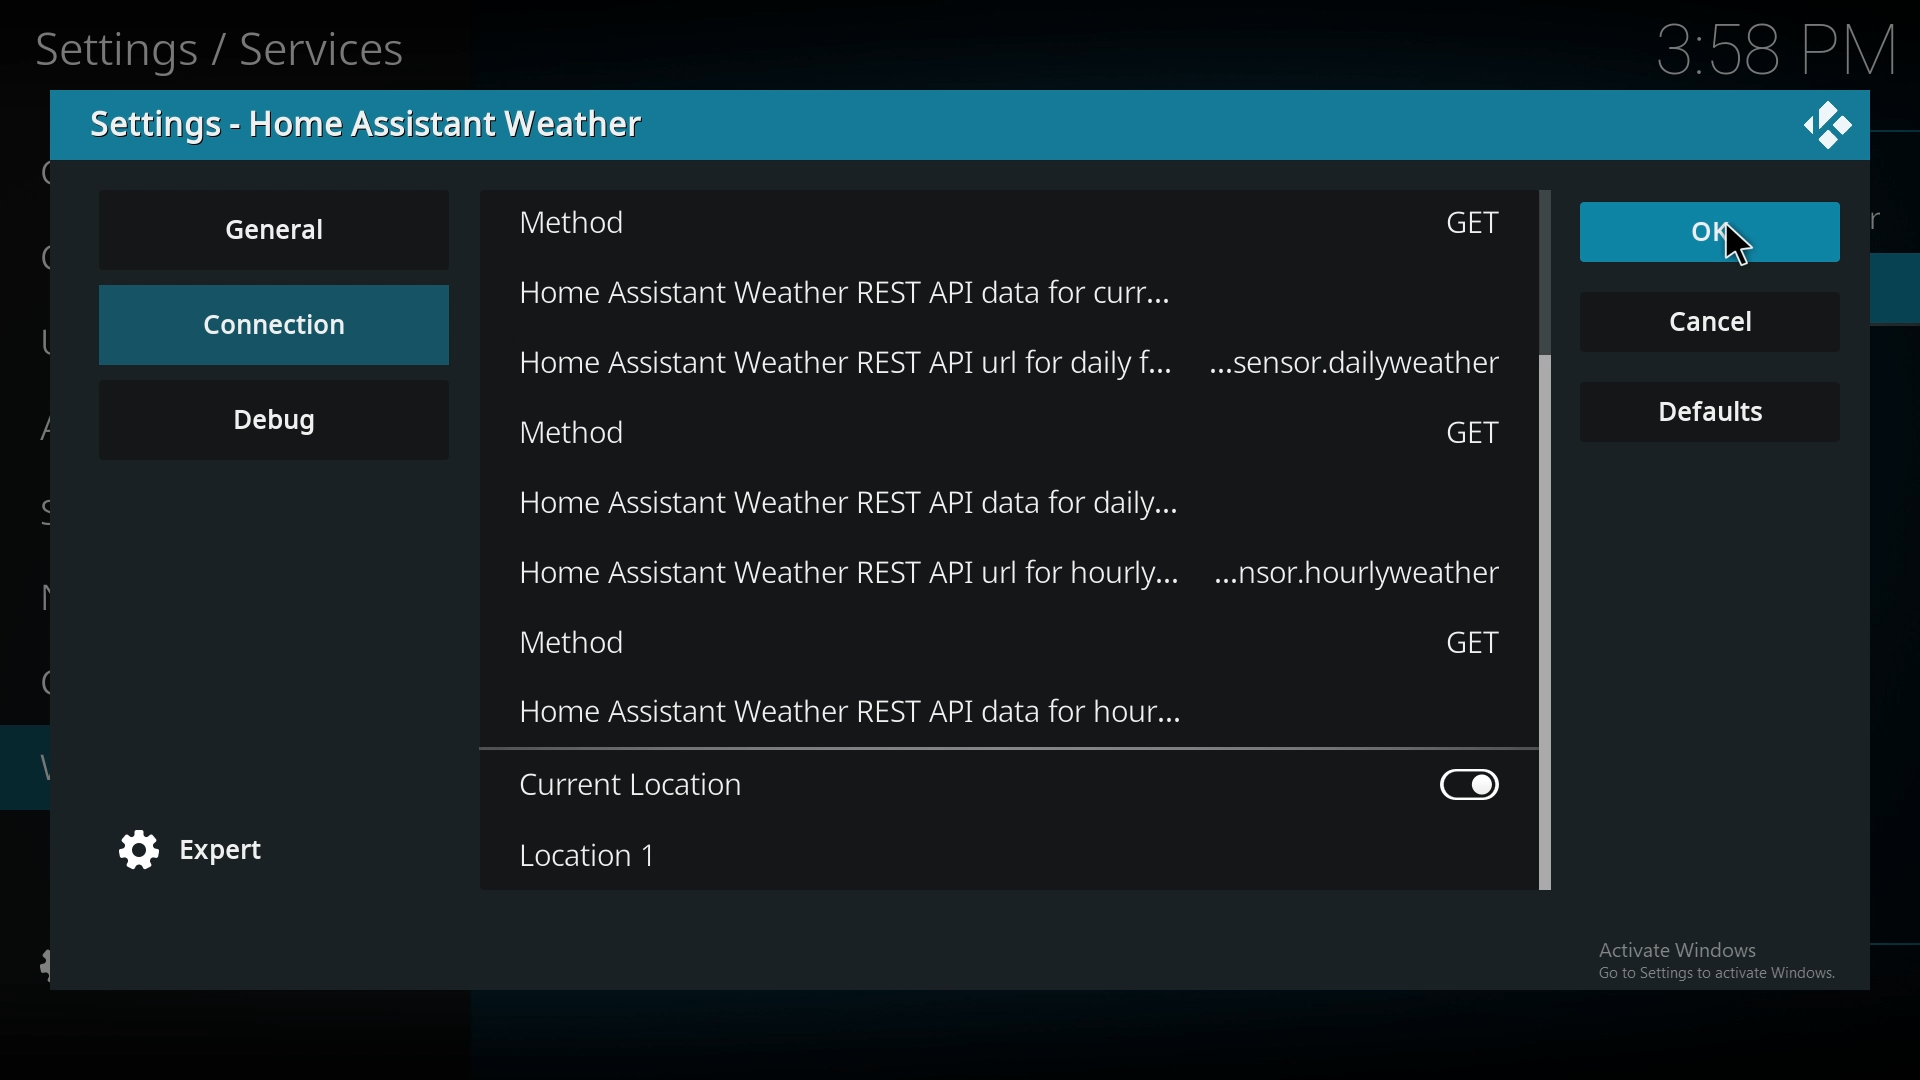 The image size is (1920, 1080). Describe the element at coordinates (1710, 324) in the screenshot. I see `cancel` at that location.